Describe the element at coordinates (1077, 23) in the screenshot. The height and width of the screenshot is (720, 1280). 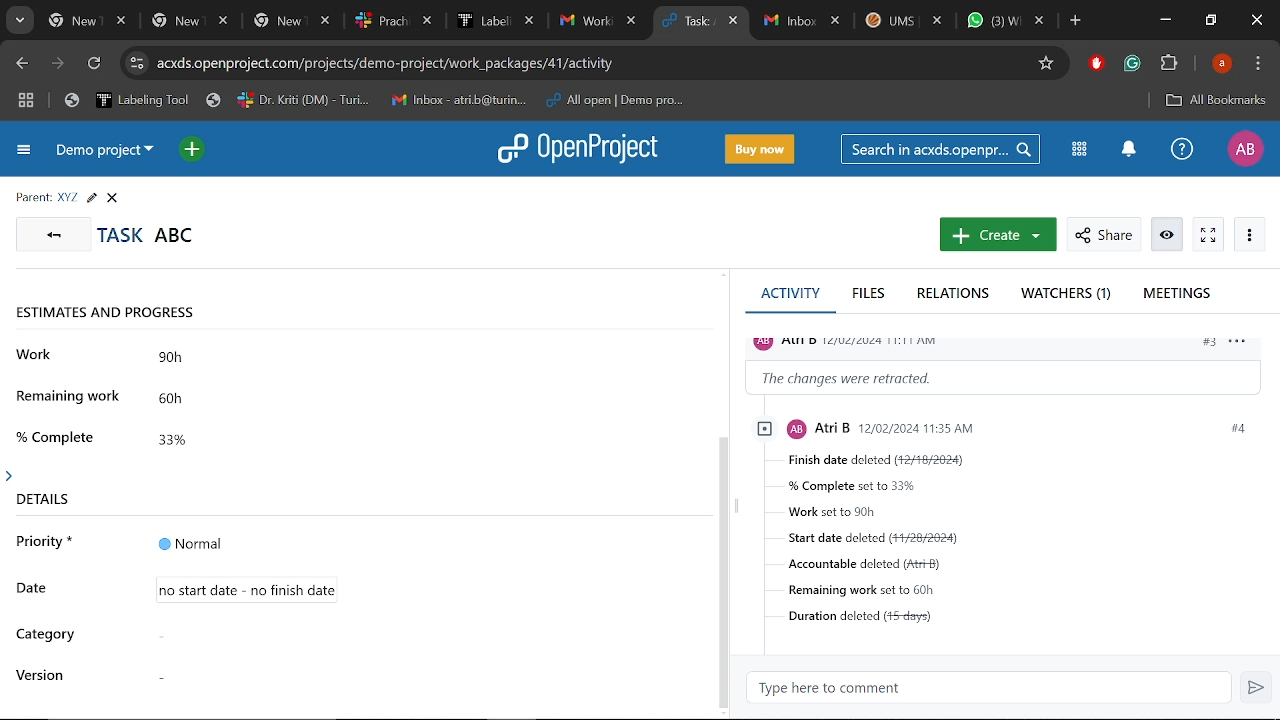
I see `Add new tab` at that location.